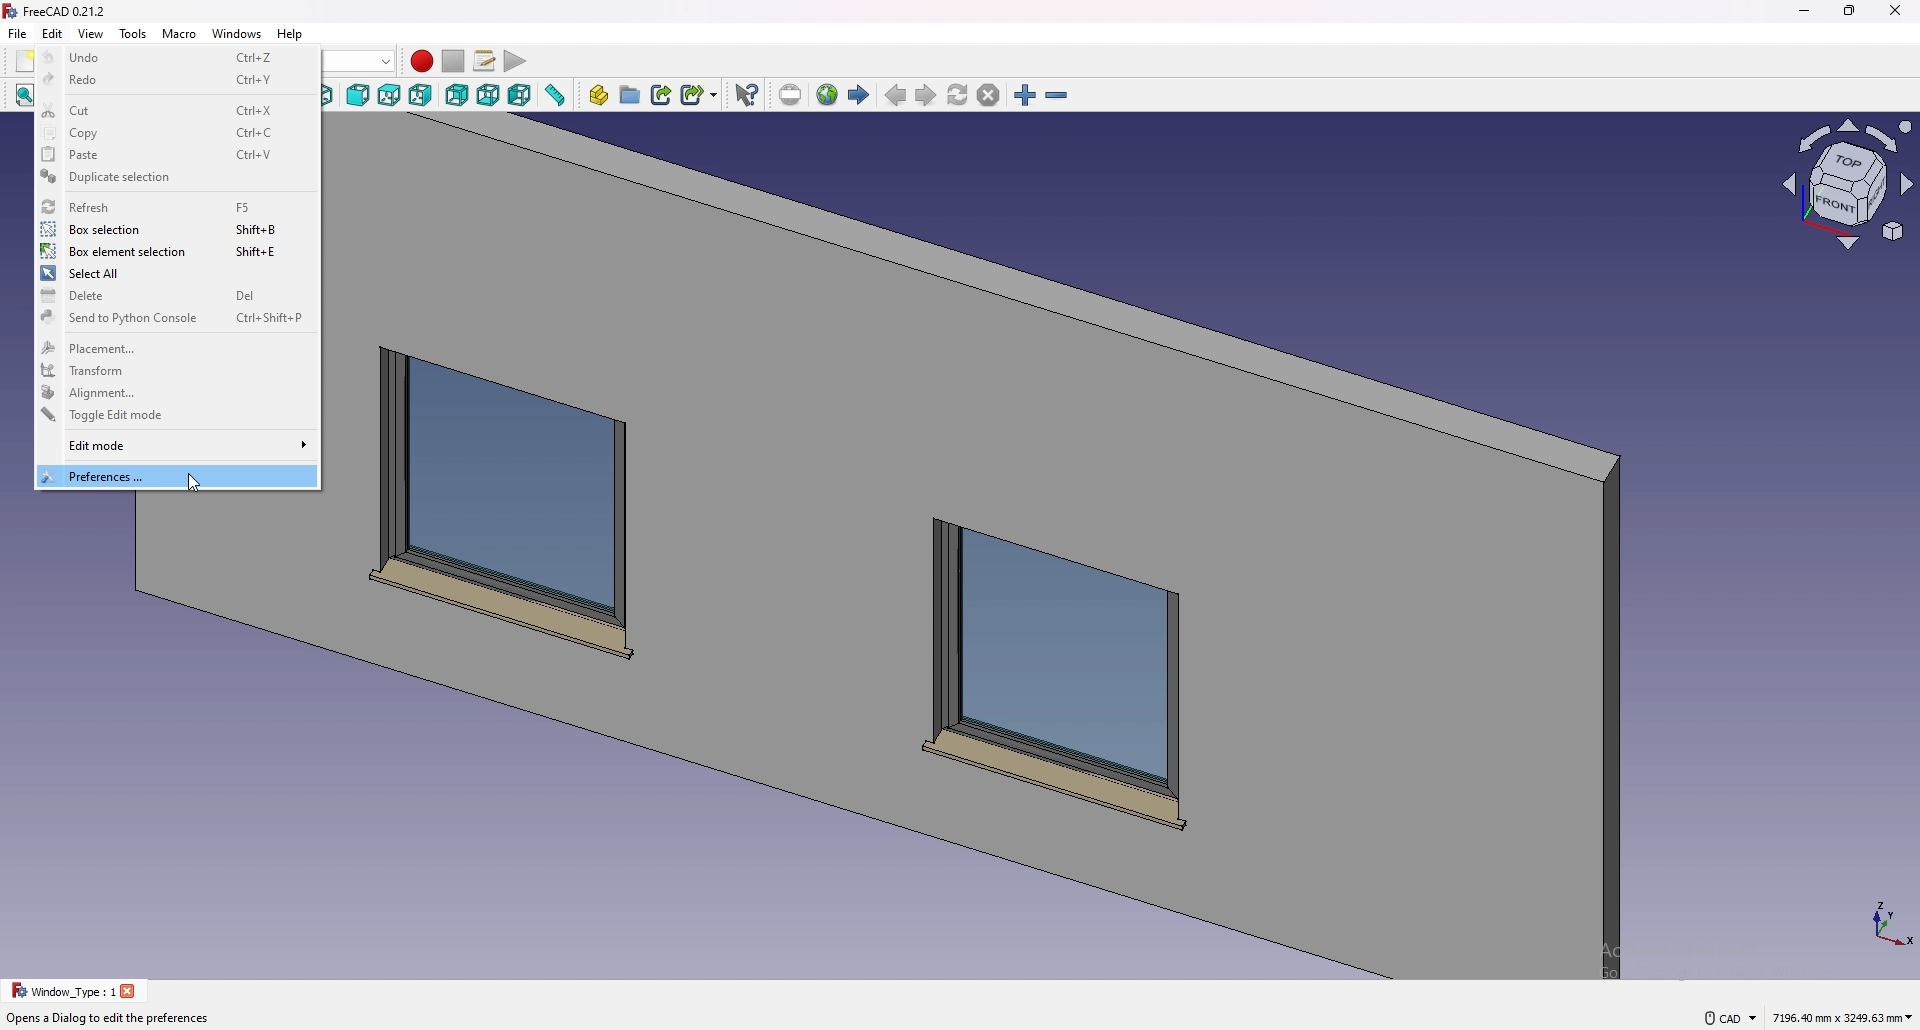  Describe the element at coordinates (173, 229) in the screenshot. I see `box selection   Shift+B` at that location.